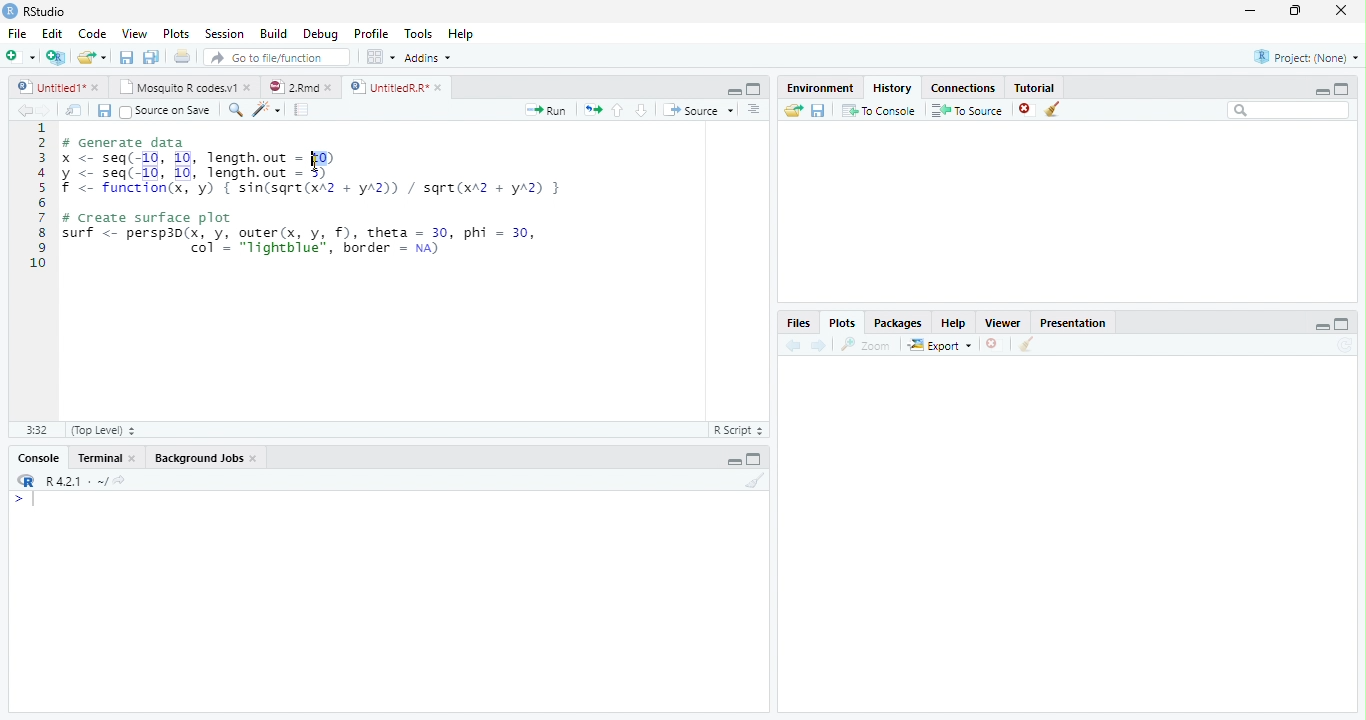 The image size is (1366, 720). Describe the element at coordinates (1002, 322) in the screenshot. I see `Viewer` at that location.